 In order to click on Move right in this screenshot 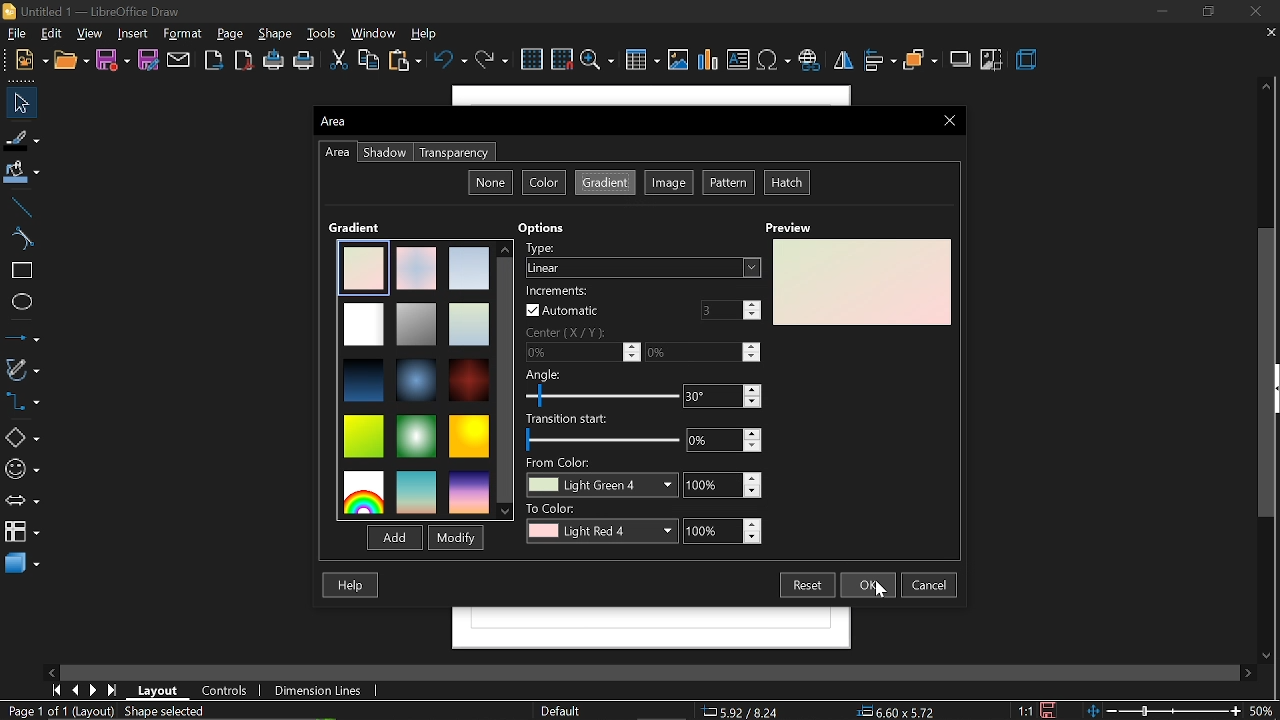, I will do `click(1249, 673)`.